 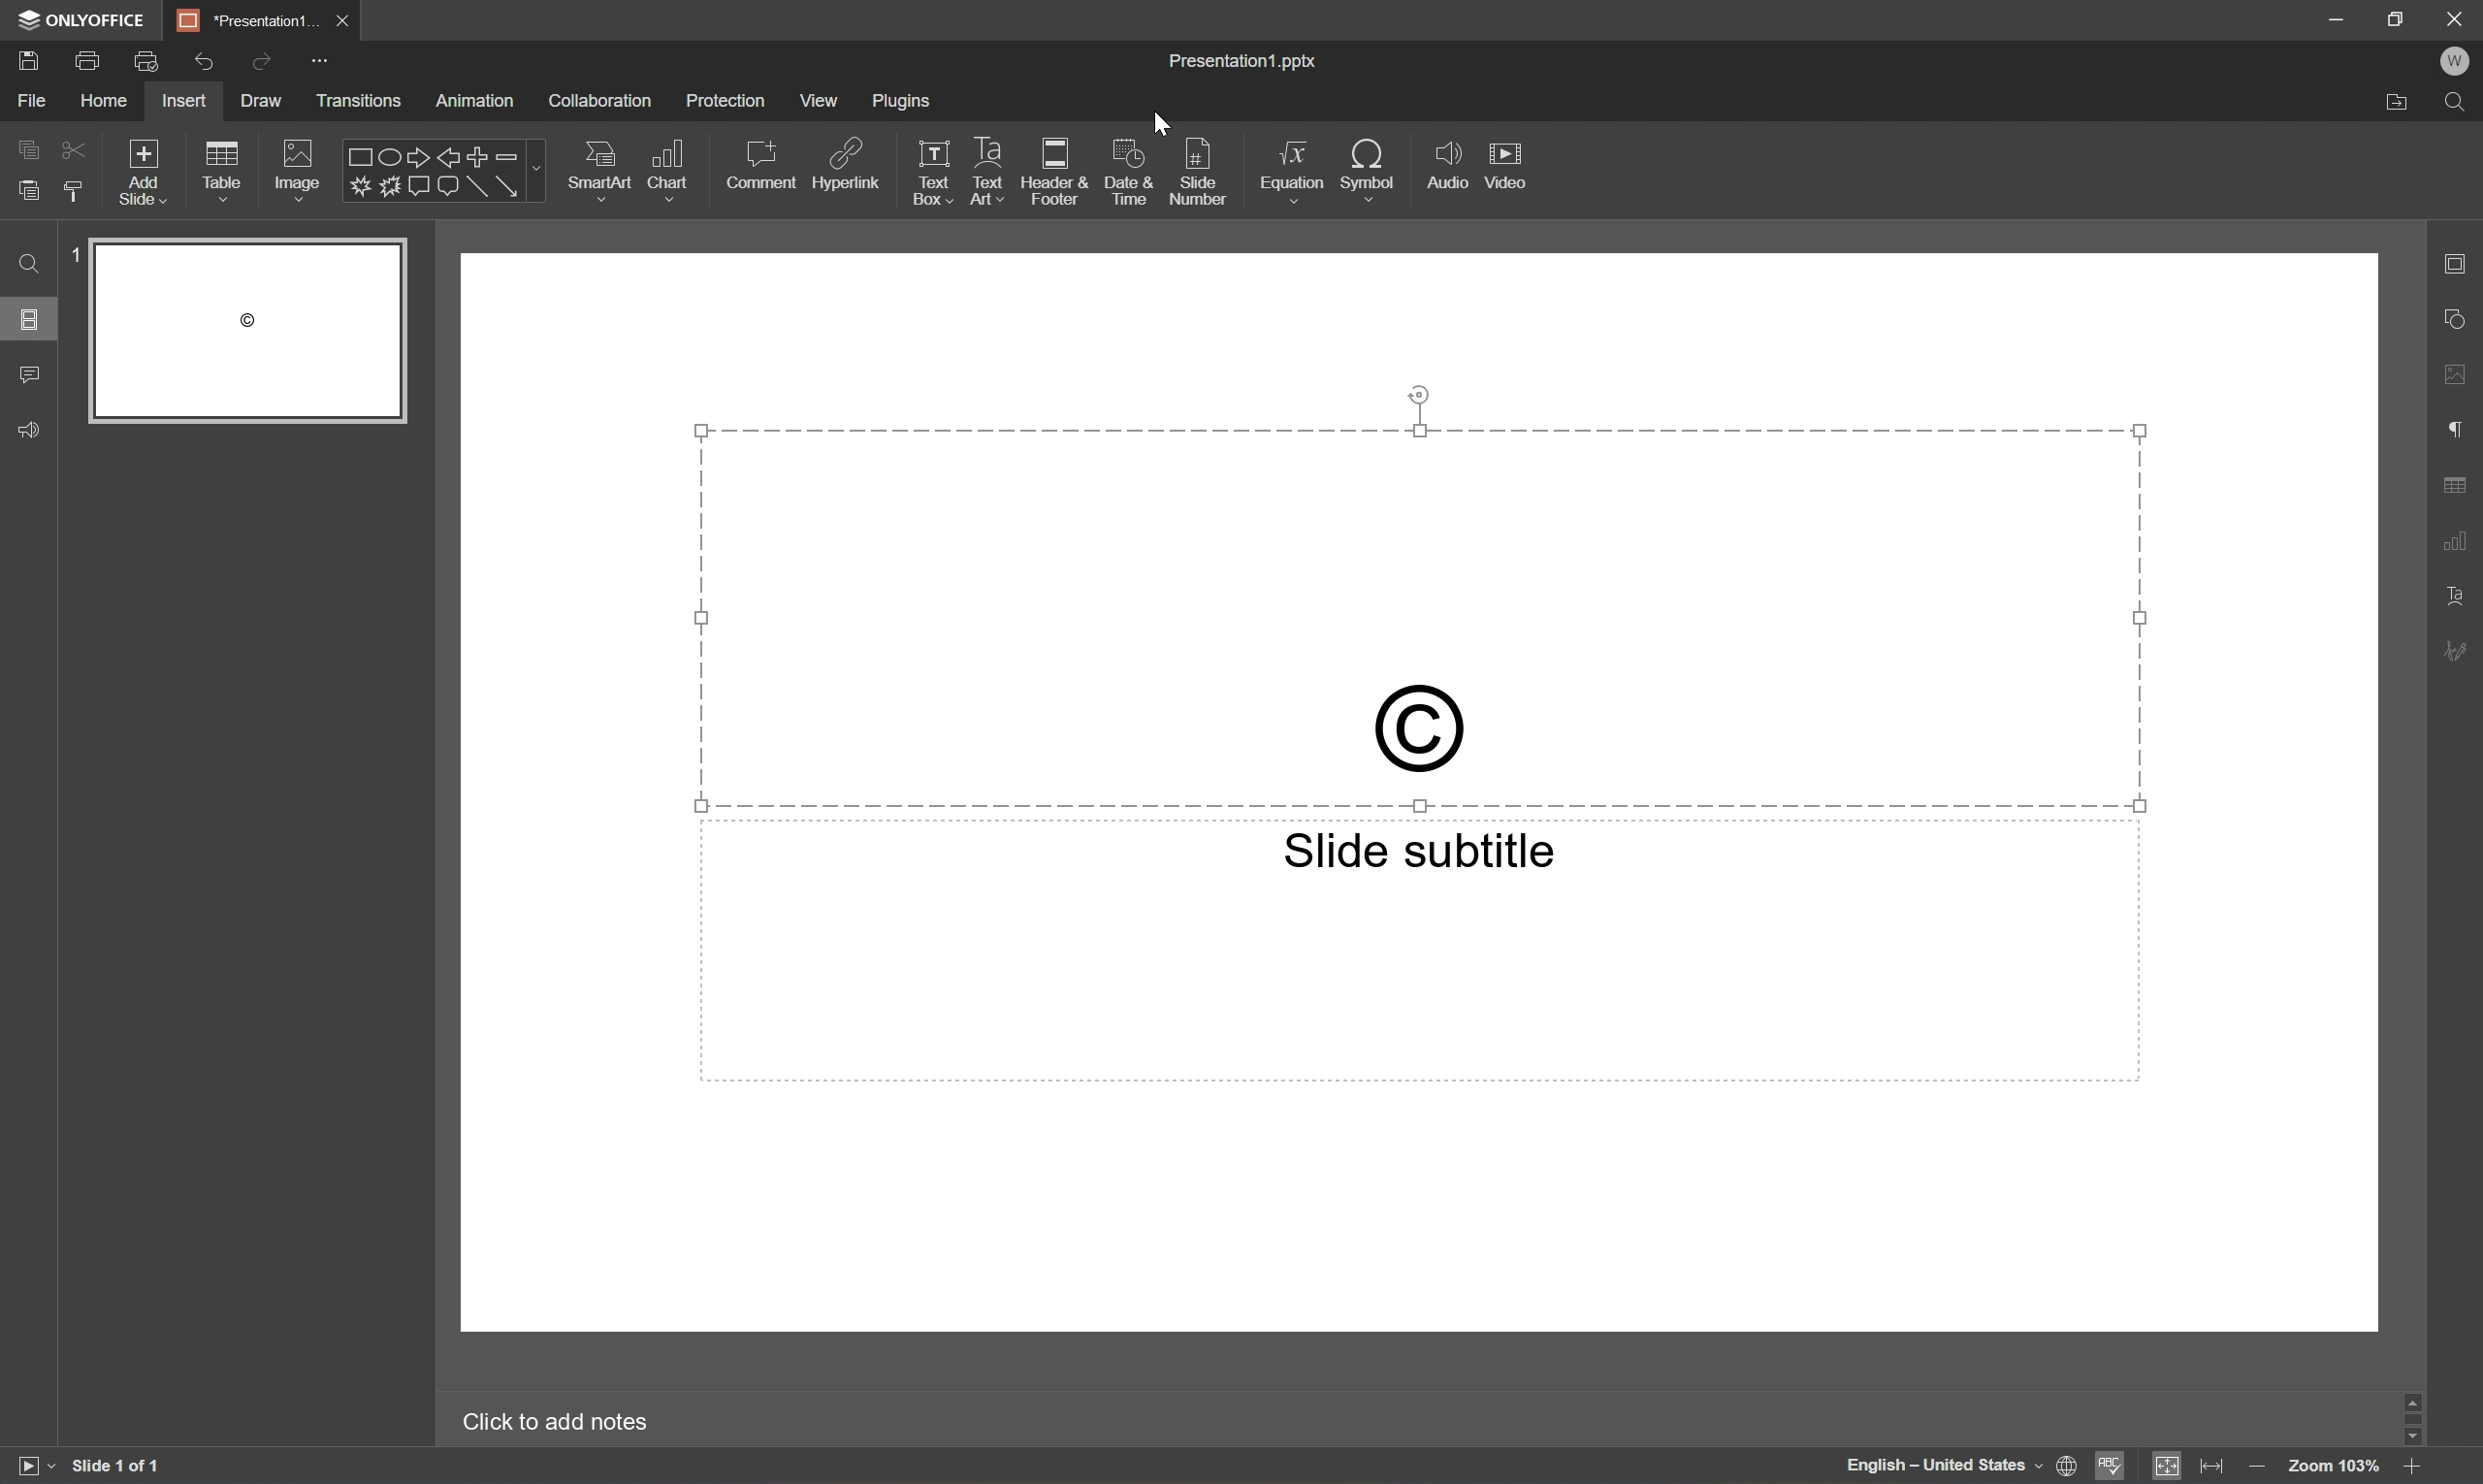 What do you see at coordinates (2455, 591) in the screenshot?
I see `Text Art settings` at bounding box center [2455, 591].